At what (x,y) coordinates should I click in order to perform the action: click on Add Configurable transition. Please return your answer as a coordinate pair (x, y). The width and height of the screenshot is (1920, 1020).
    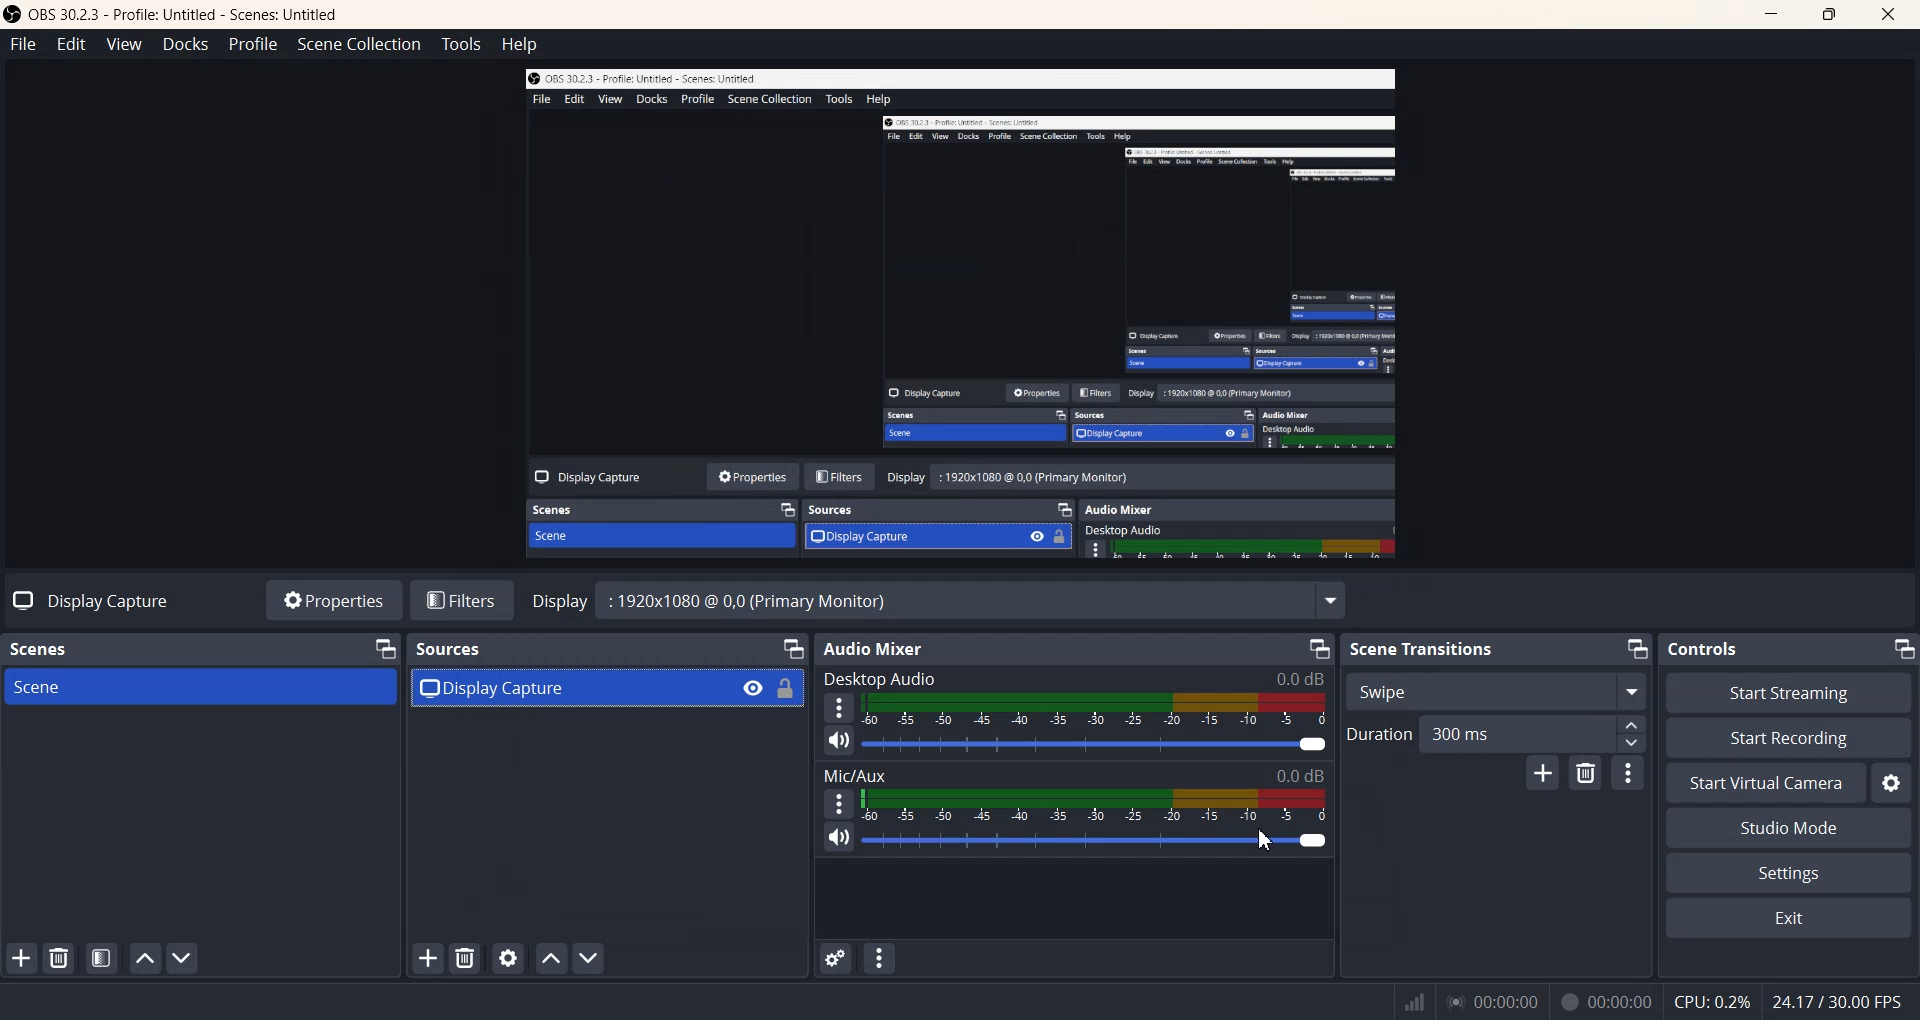
    Looking at the image, I should click on (1541, 774).